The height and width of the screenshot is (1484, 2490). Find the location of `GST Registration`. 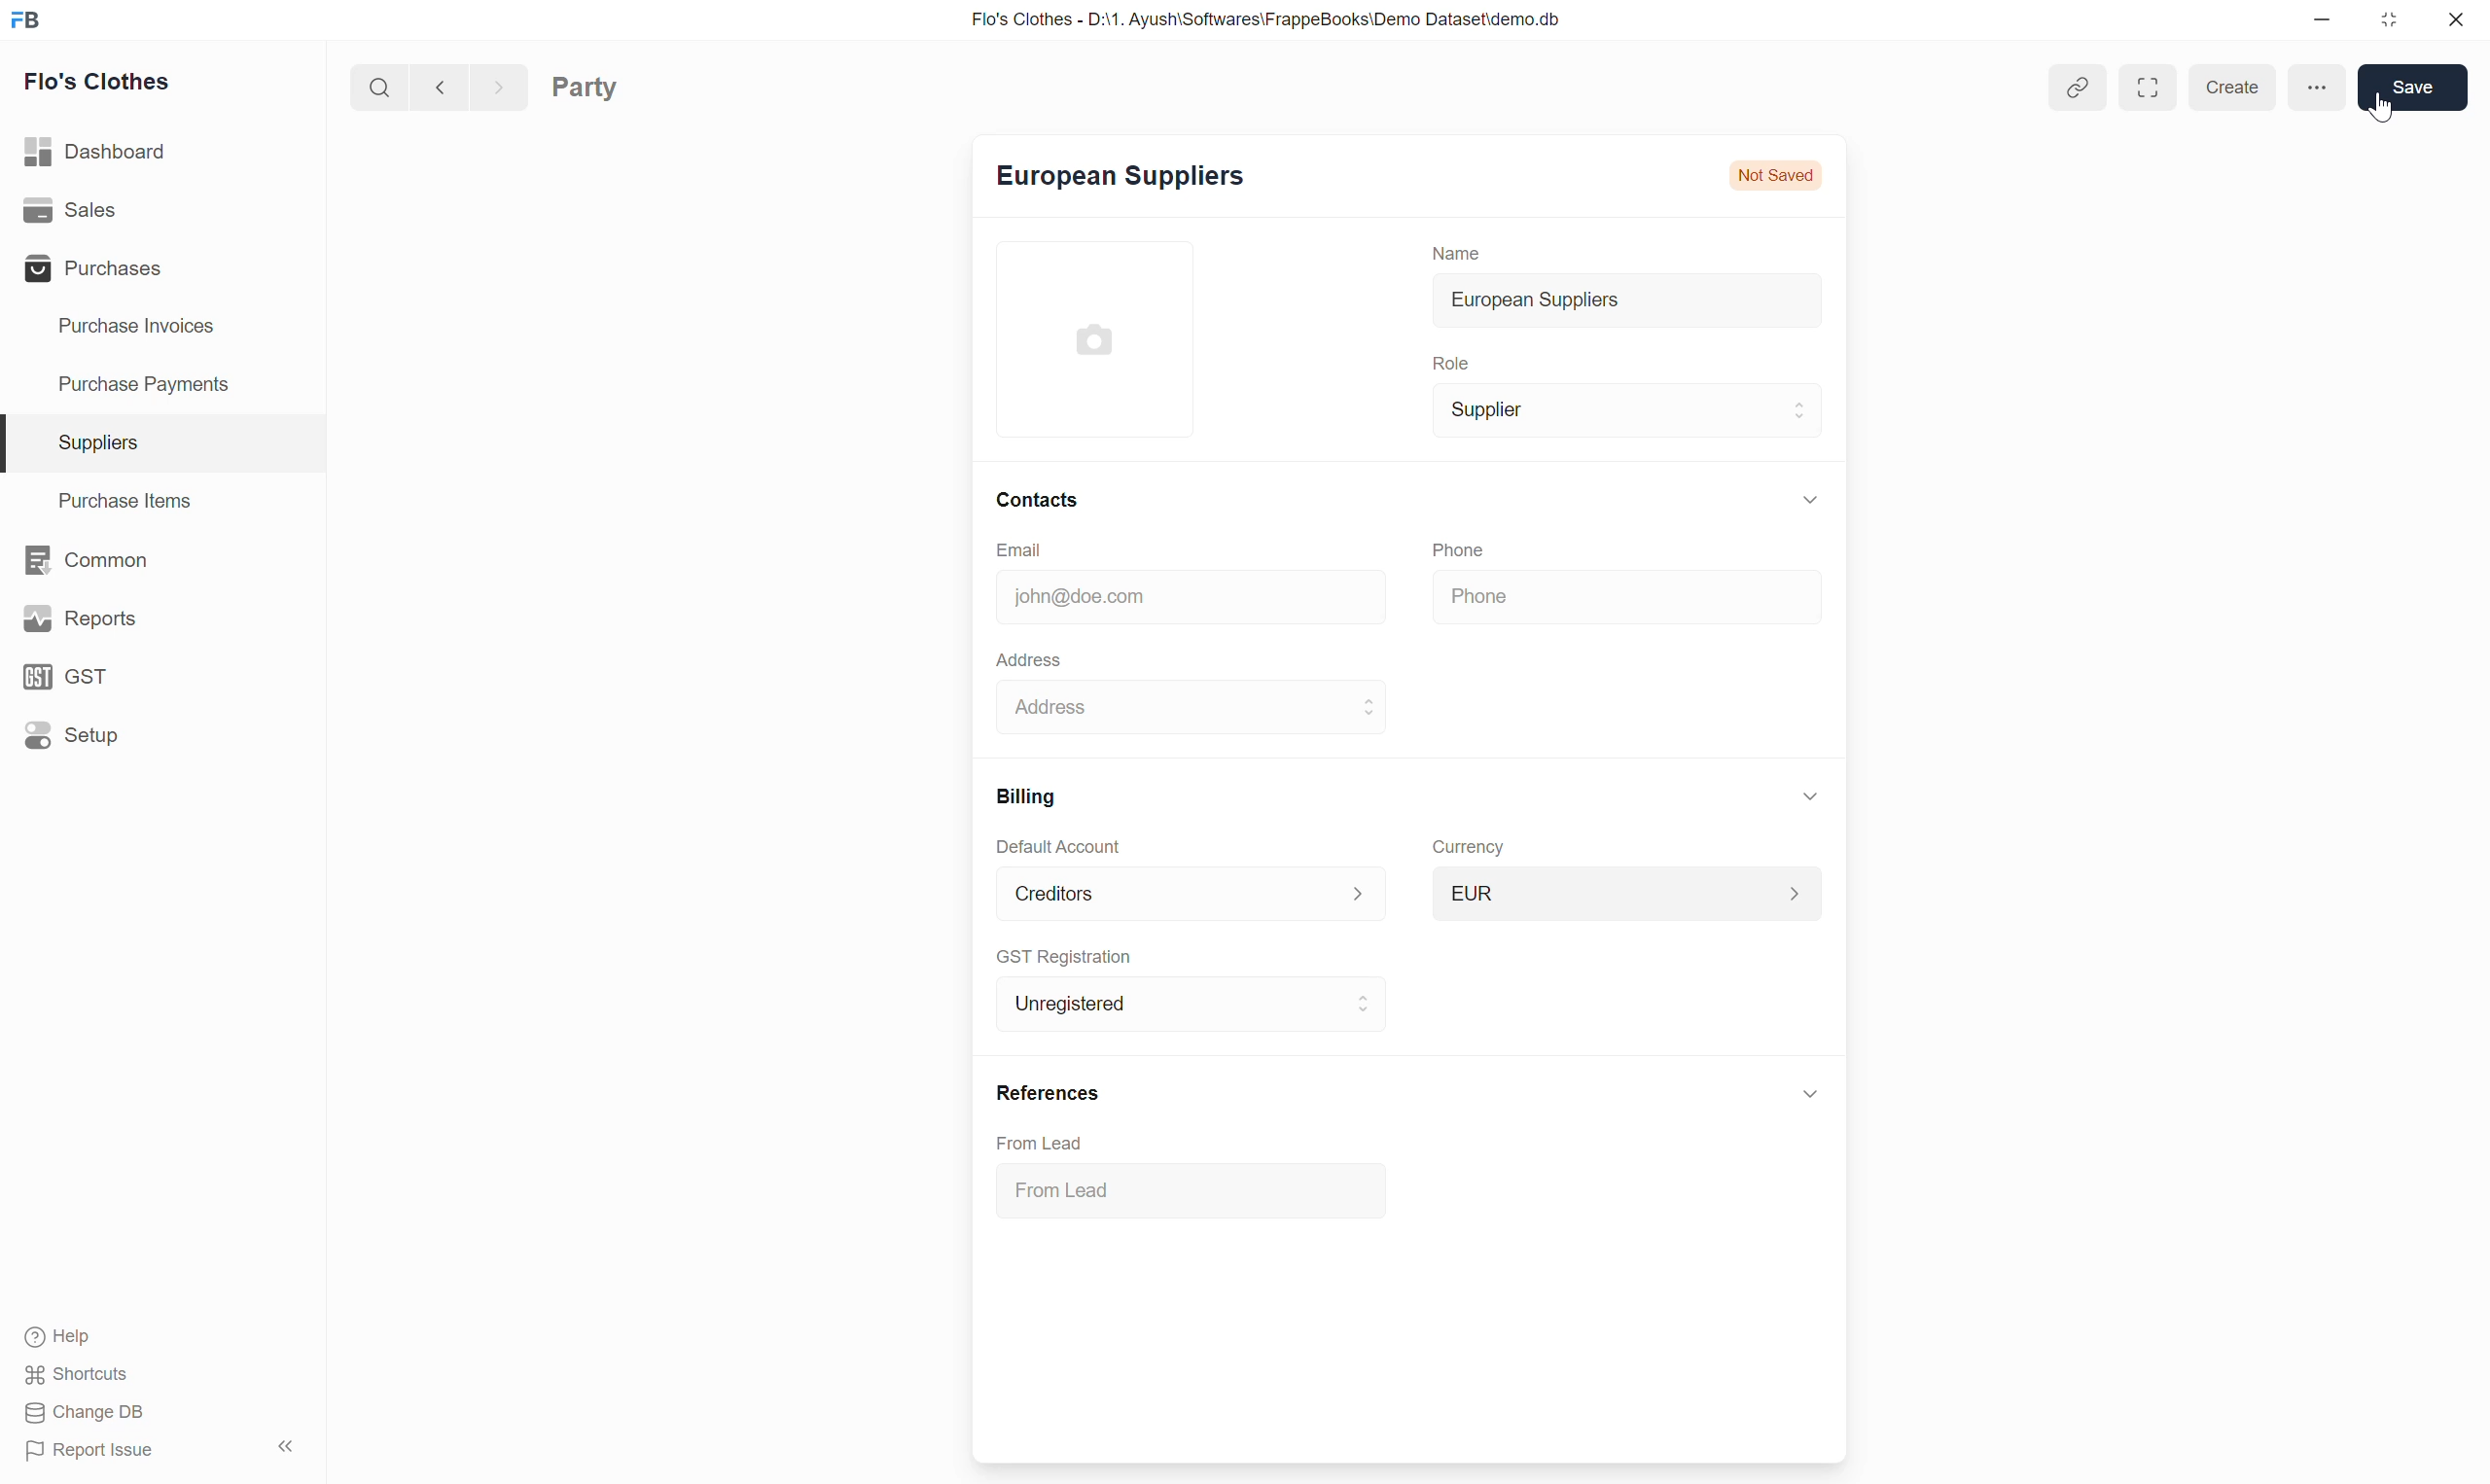

GST Registration is located at coordinates (1076, 955).